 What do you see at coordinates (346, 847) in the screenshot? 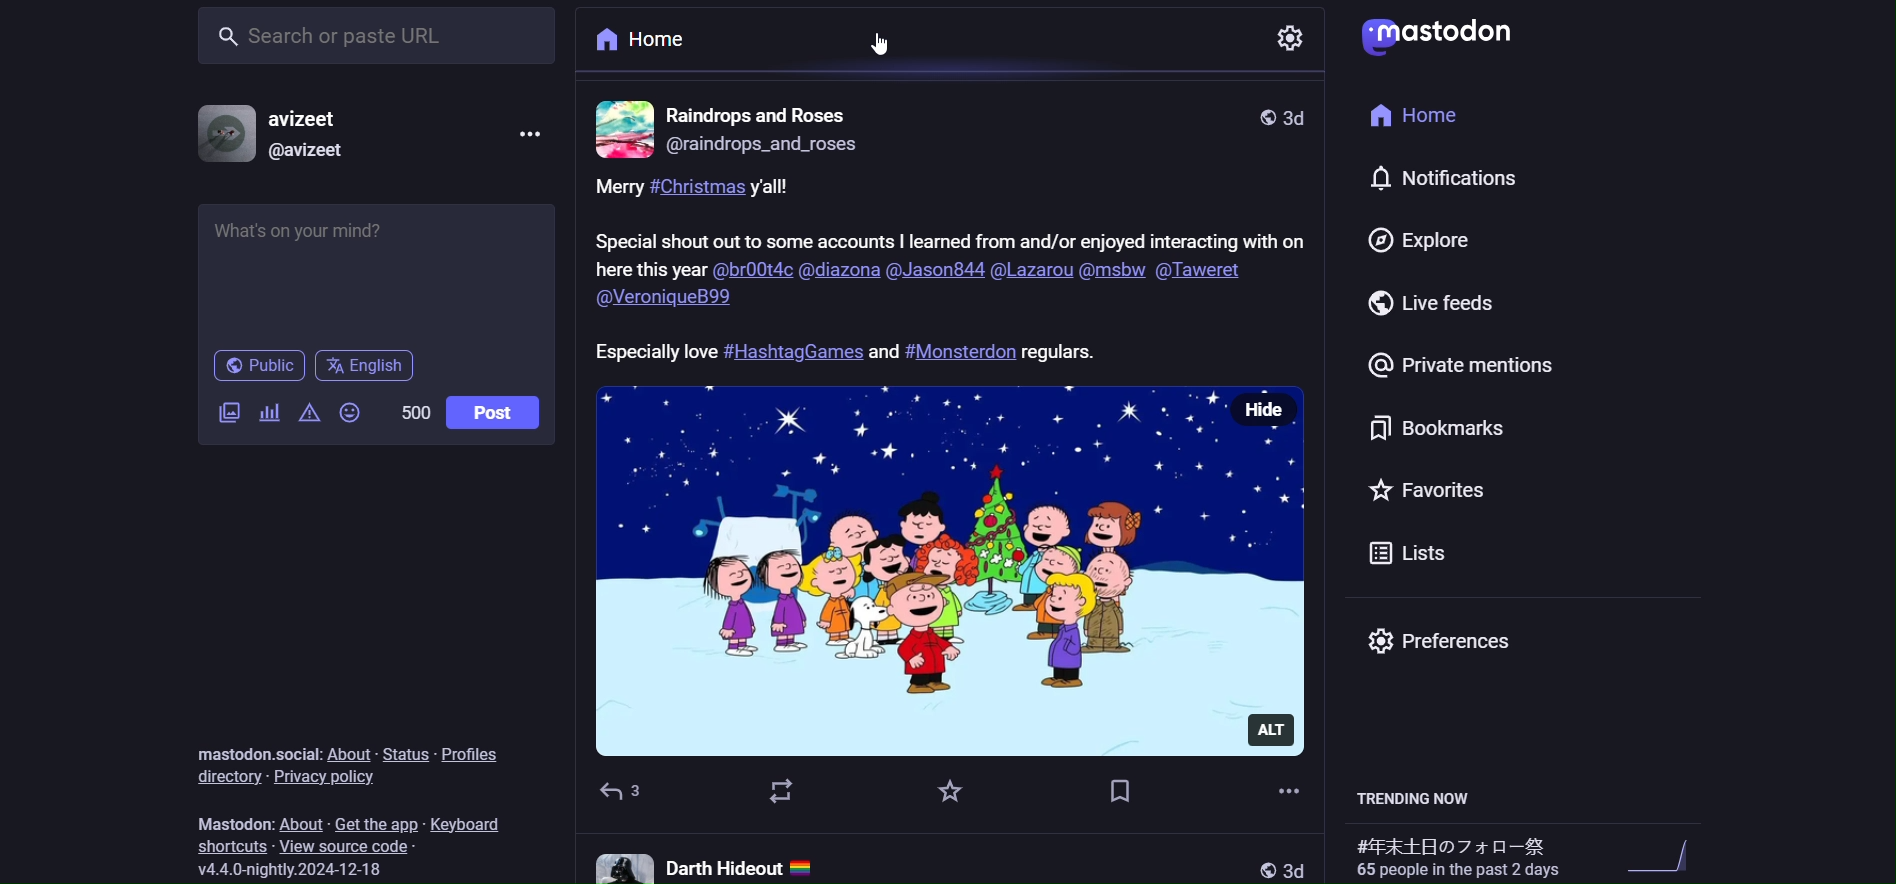
I see `source code` at bounding box center [346, 847].